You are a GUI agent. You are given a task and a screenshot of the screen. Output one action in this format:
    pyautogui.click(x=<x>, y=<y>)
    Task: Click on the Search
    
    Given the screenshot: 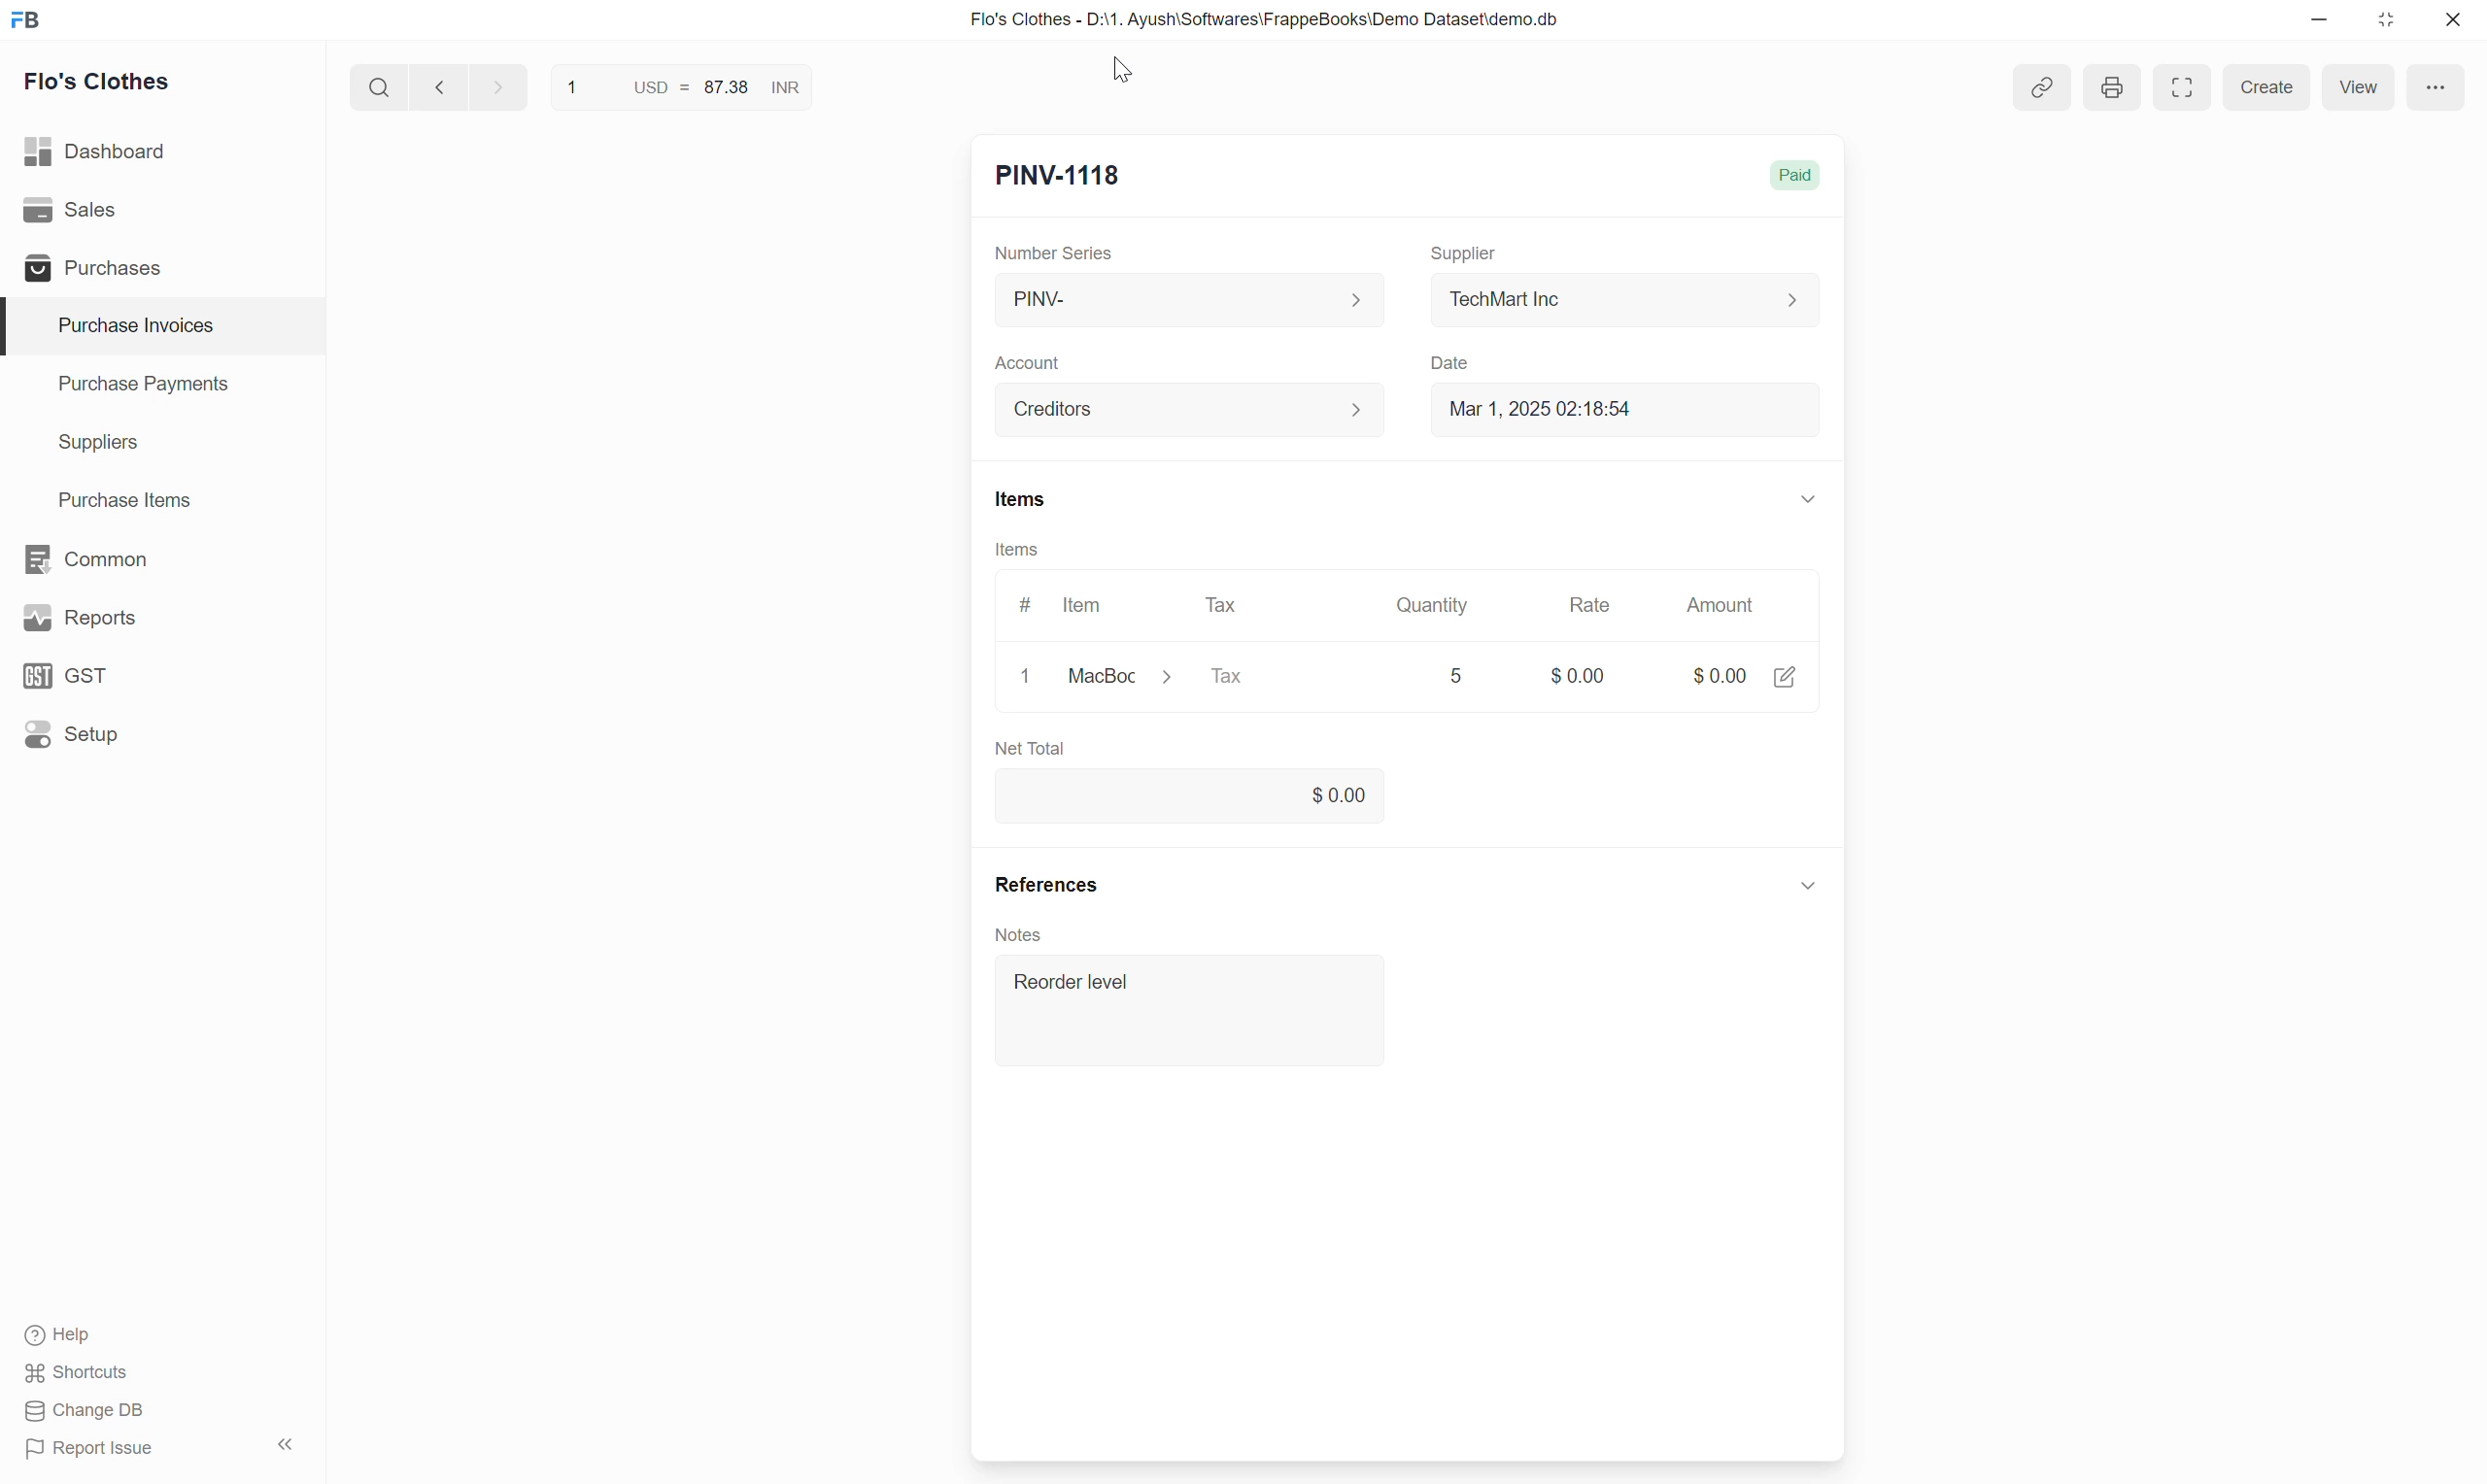 What is the action you would take?
    pyautogui.click(x=380, y=87)
    